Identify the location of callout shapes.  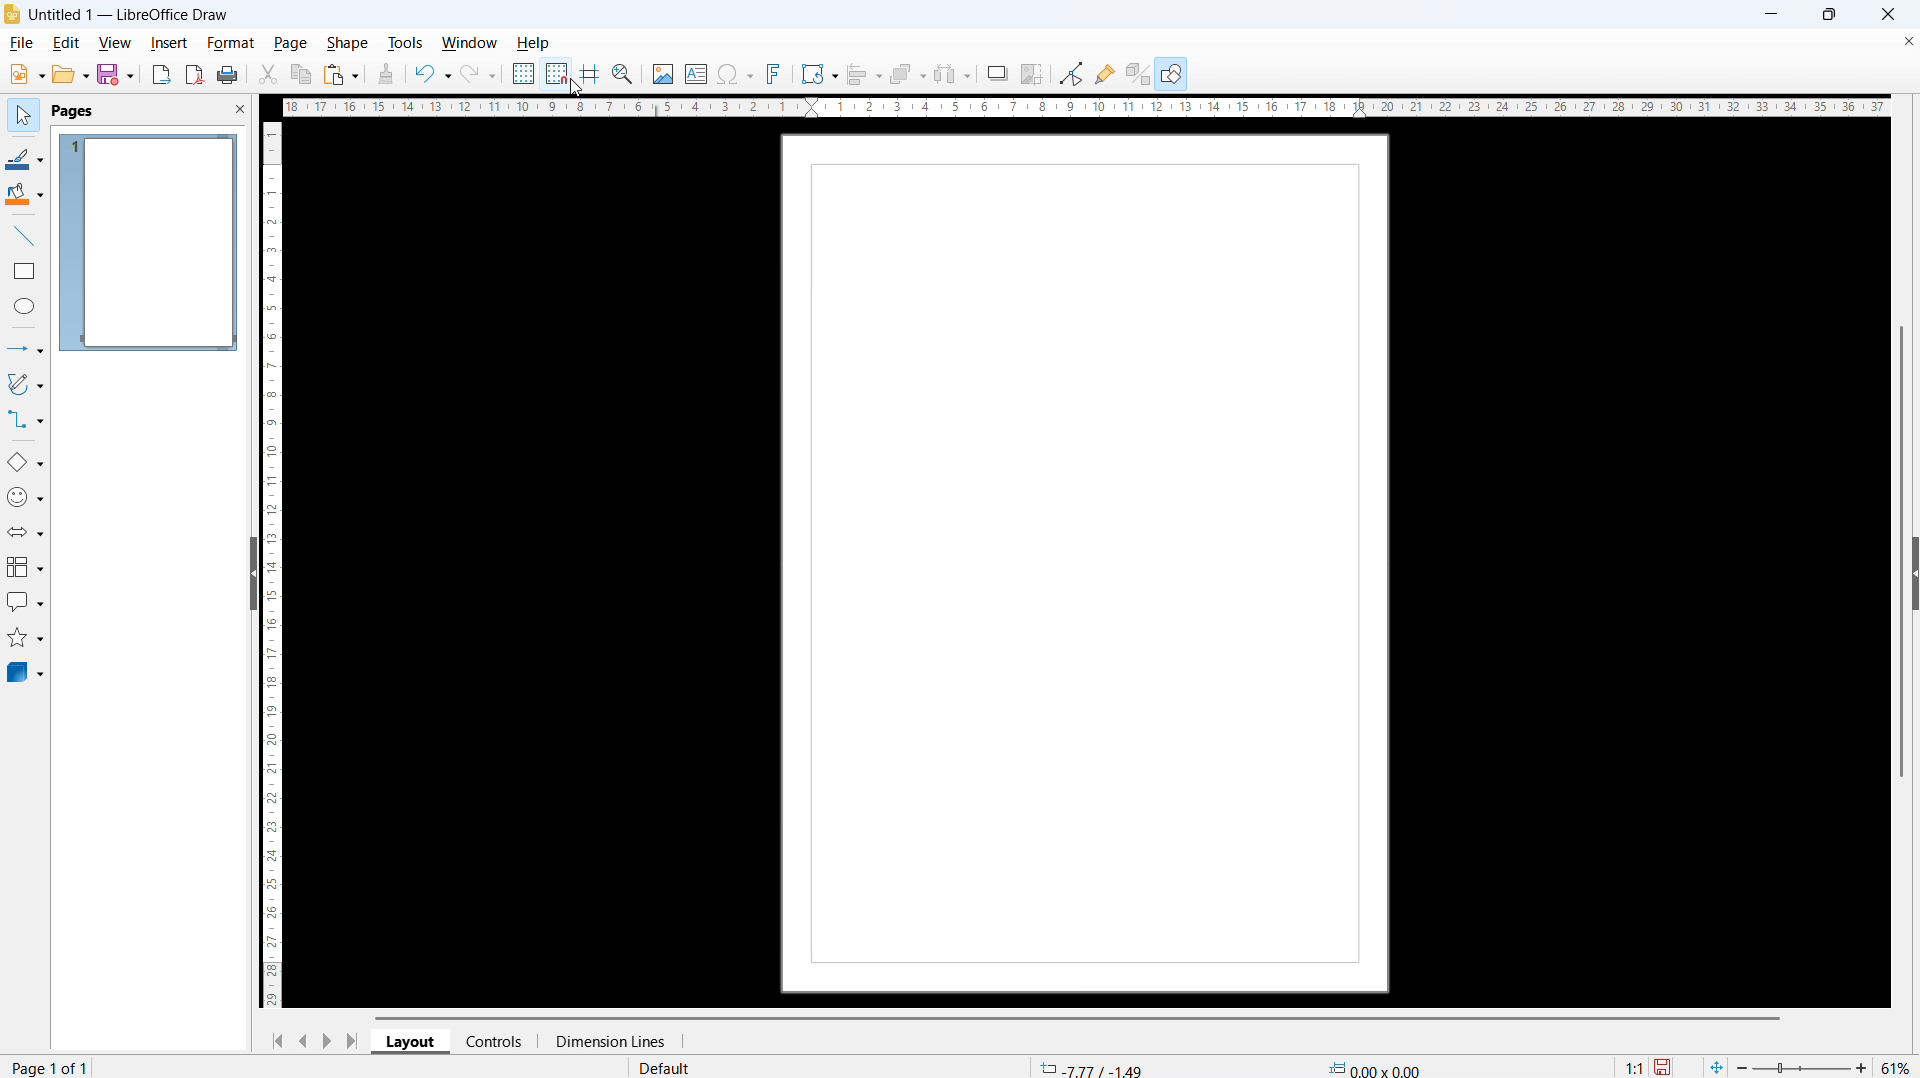
(25, 602).